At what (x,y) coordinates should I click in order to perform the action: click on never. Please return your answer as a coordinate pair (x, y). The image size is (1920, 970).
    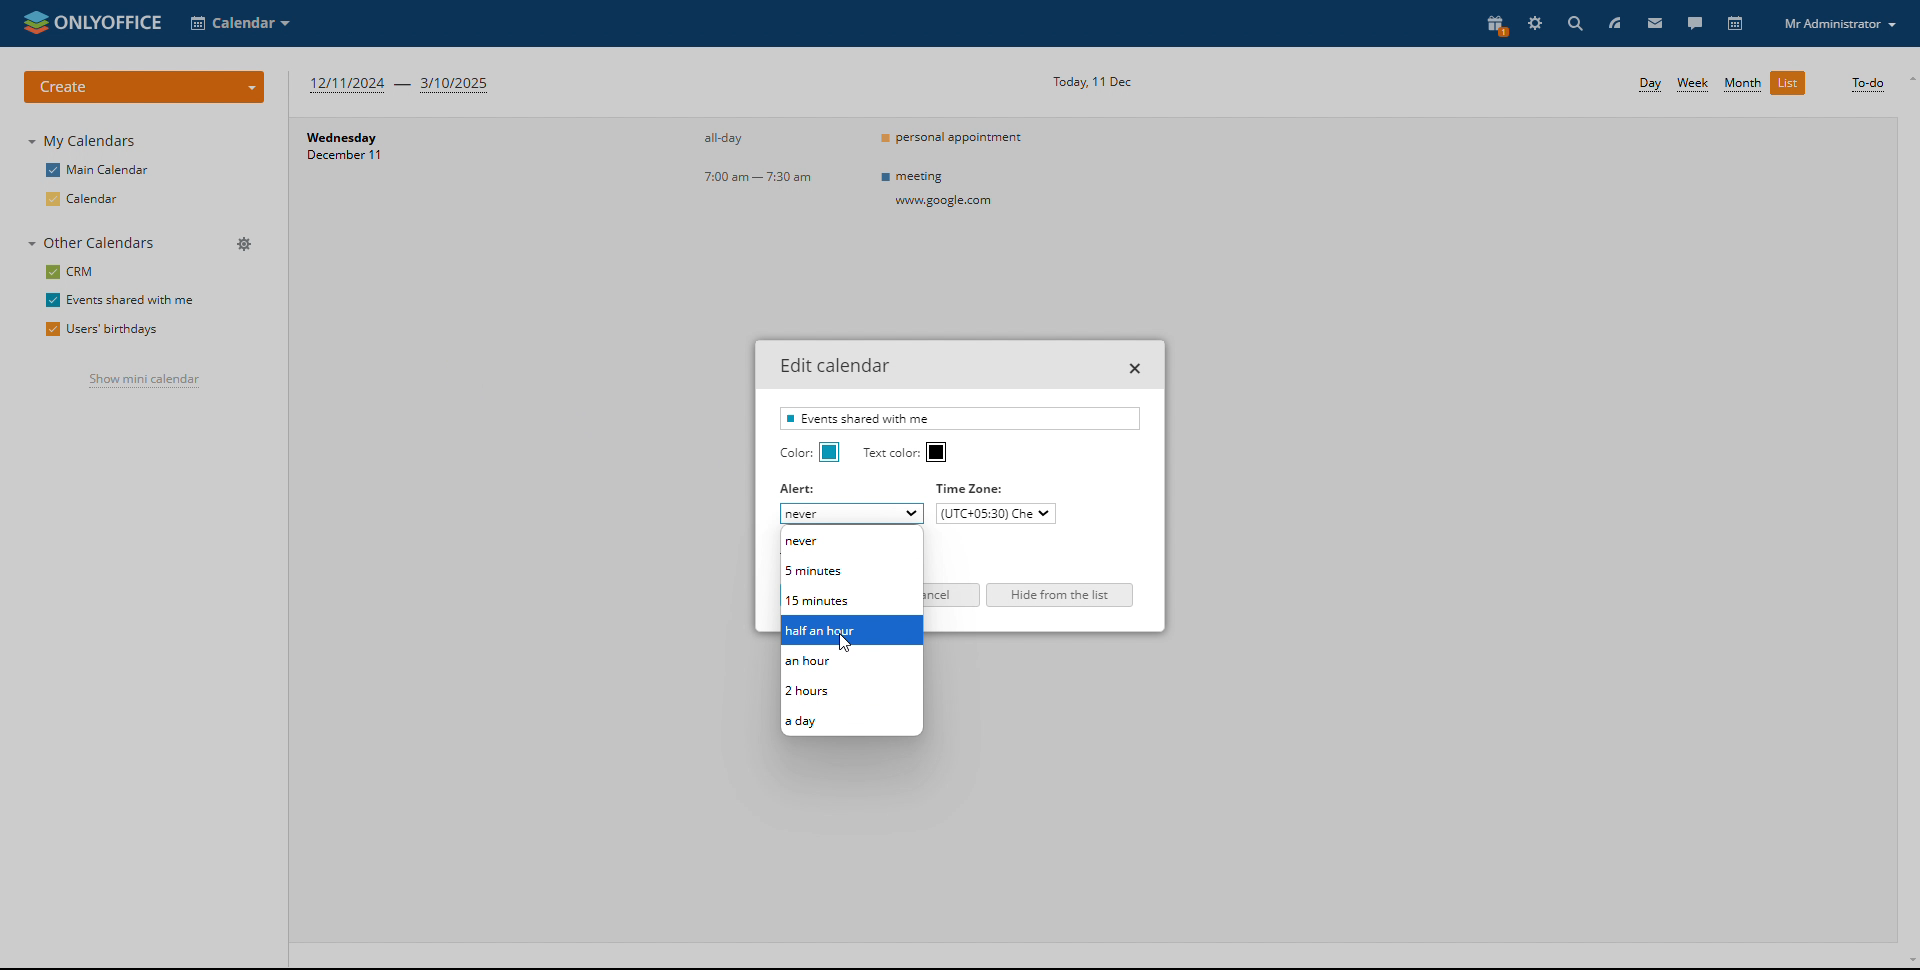
    Looking at the image, I should click on (850, 541).